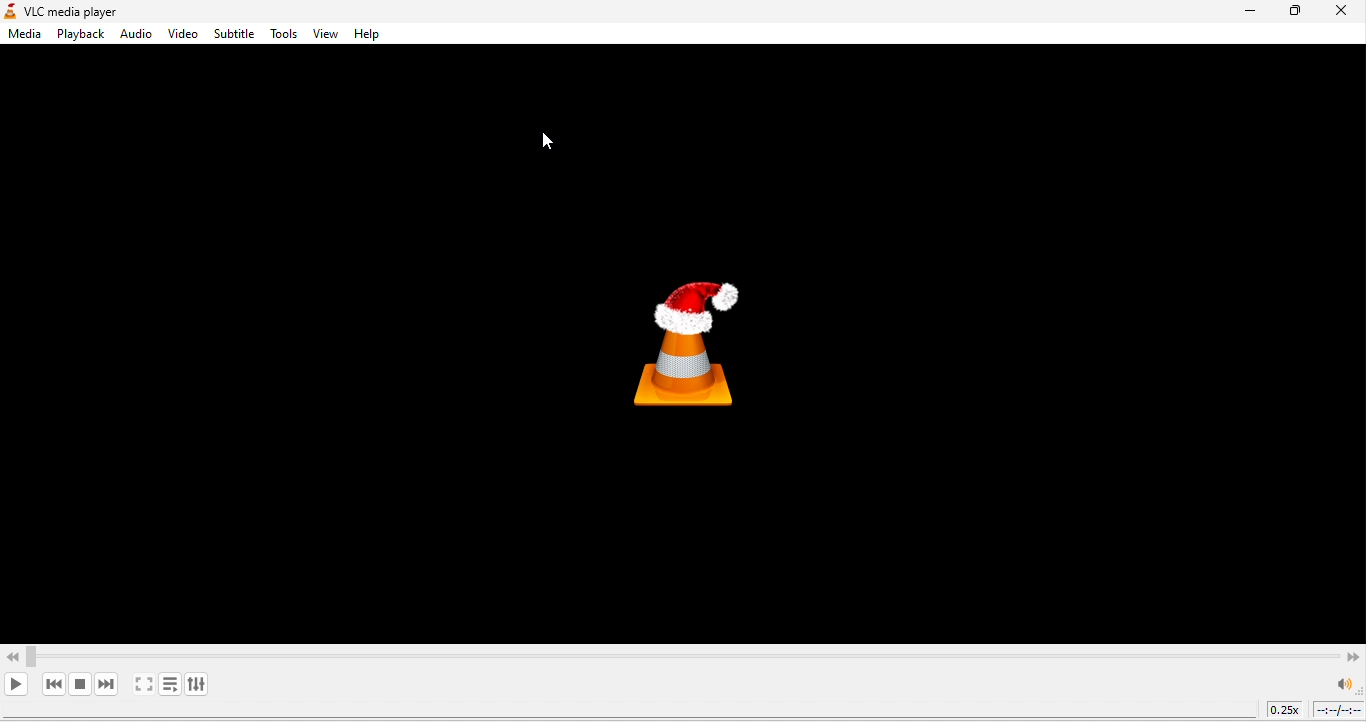 This screenshot has width=1366, height=722. Describe the element at coordinates (20, 681) in the screenshot. I see `play` at that location.